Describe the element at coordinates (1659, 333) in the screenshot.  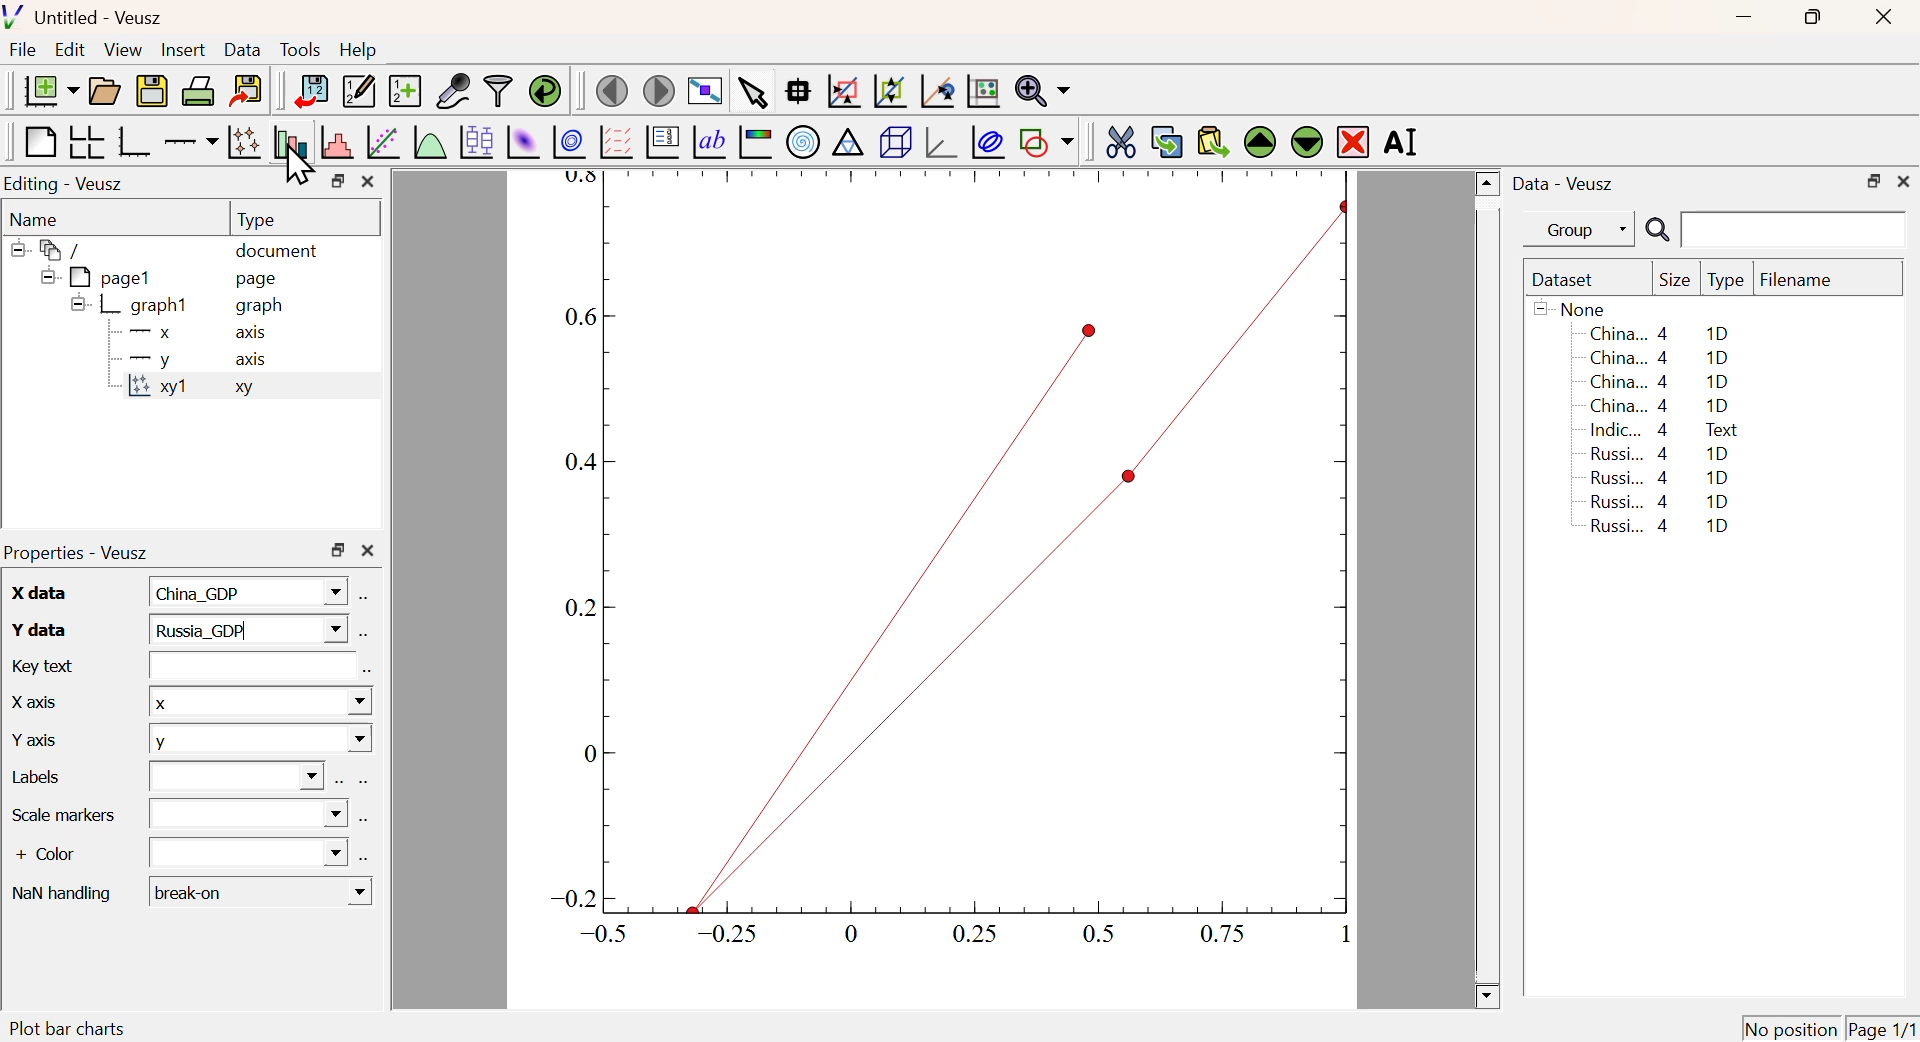
I see `China... 4 1D` at that location.